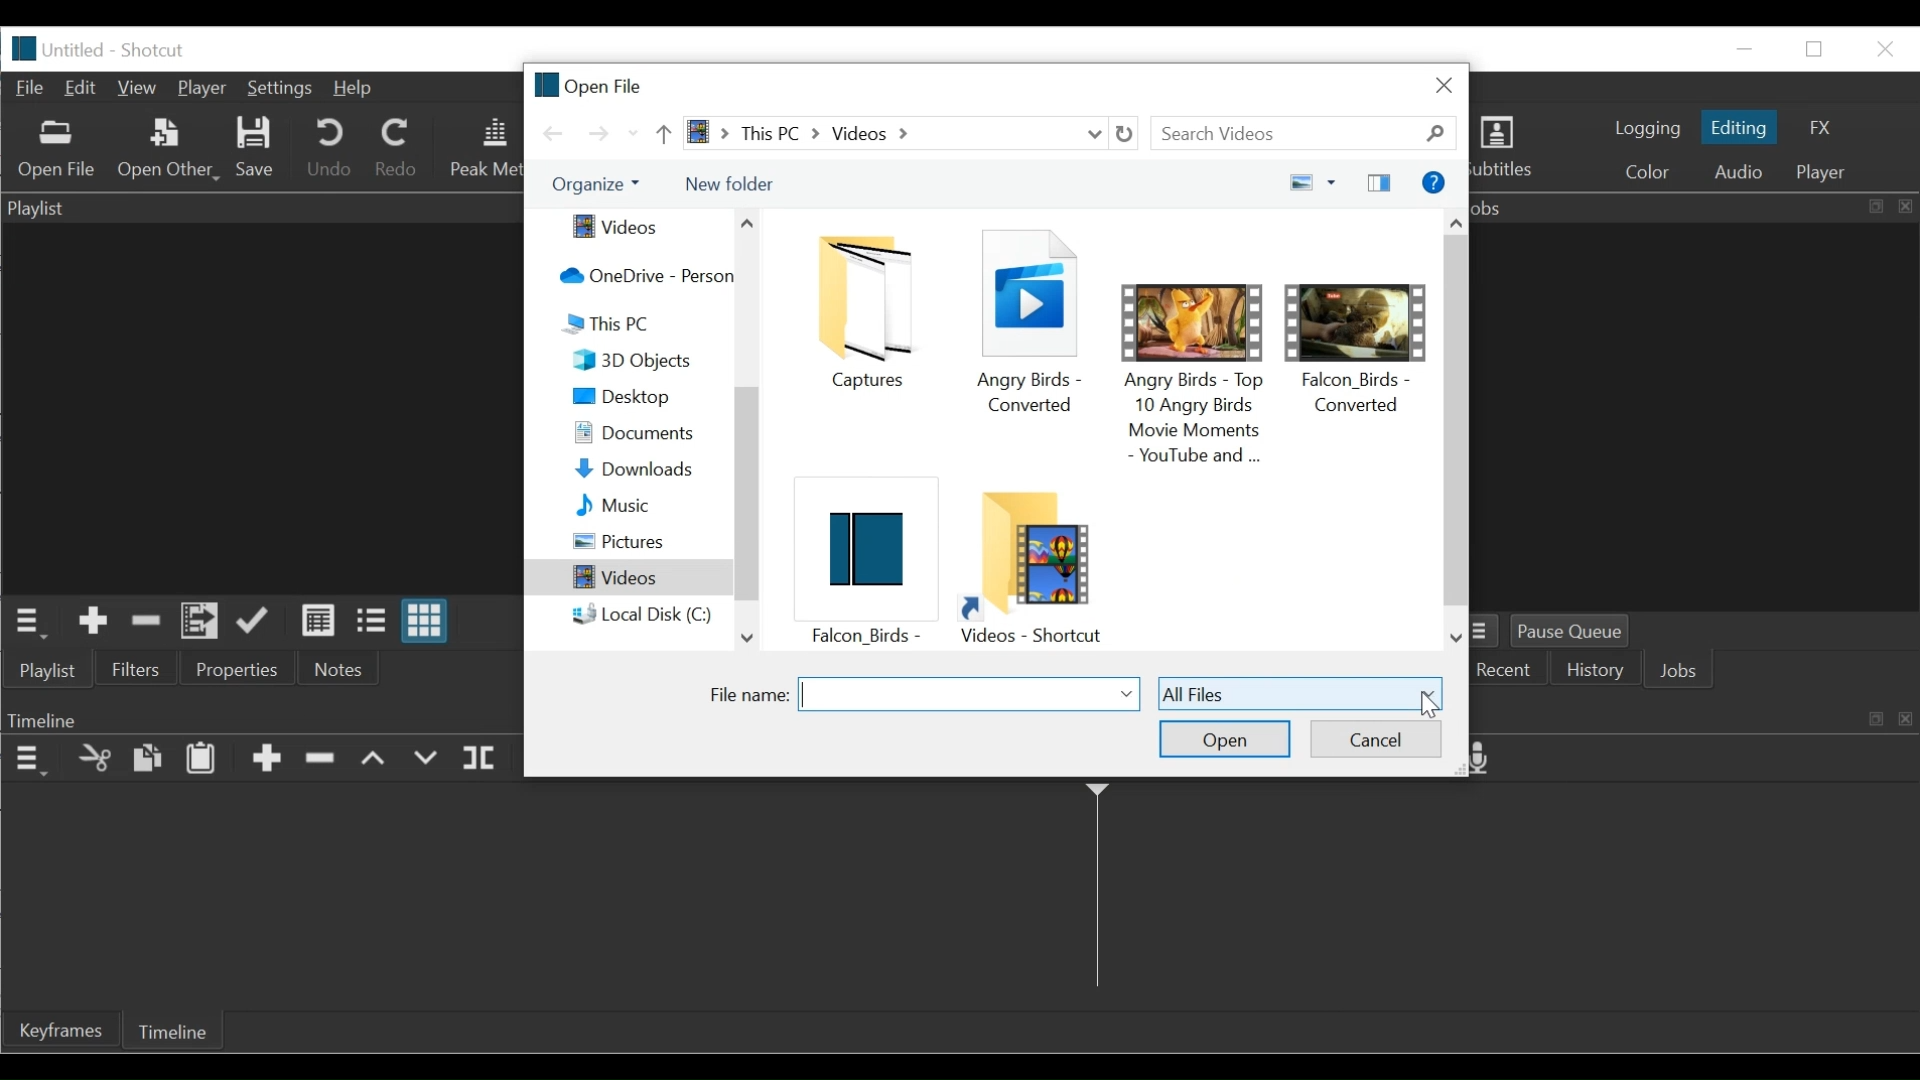 The image size is (1920, 1080). I want to click on Recent, so click(1507, 671).